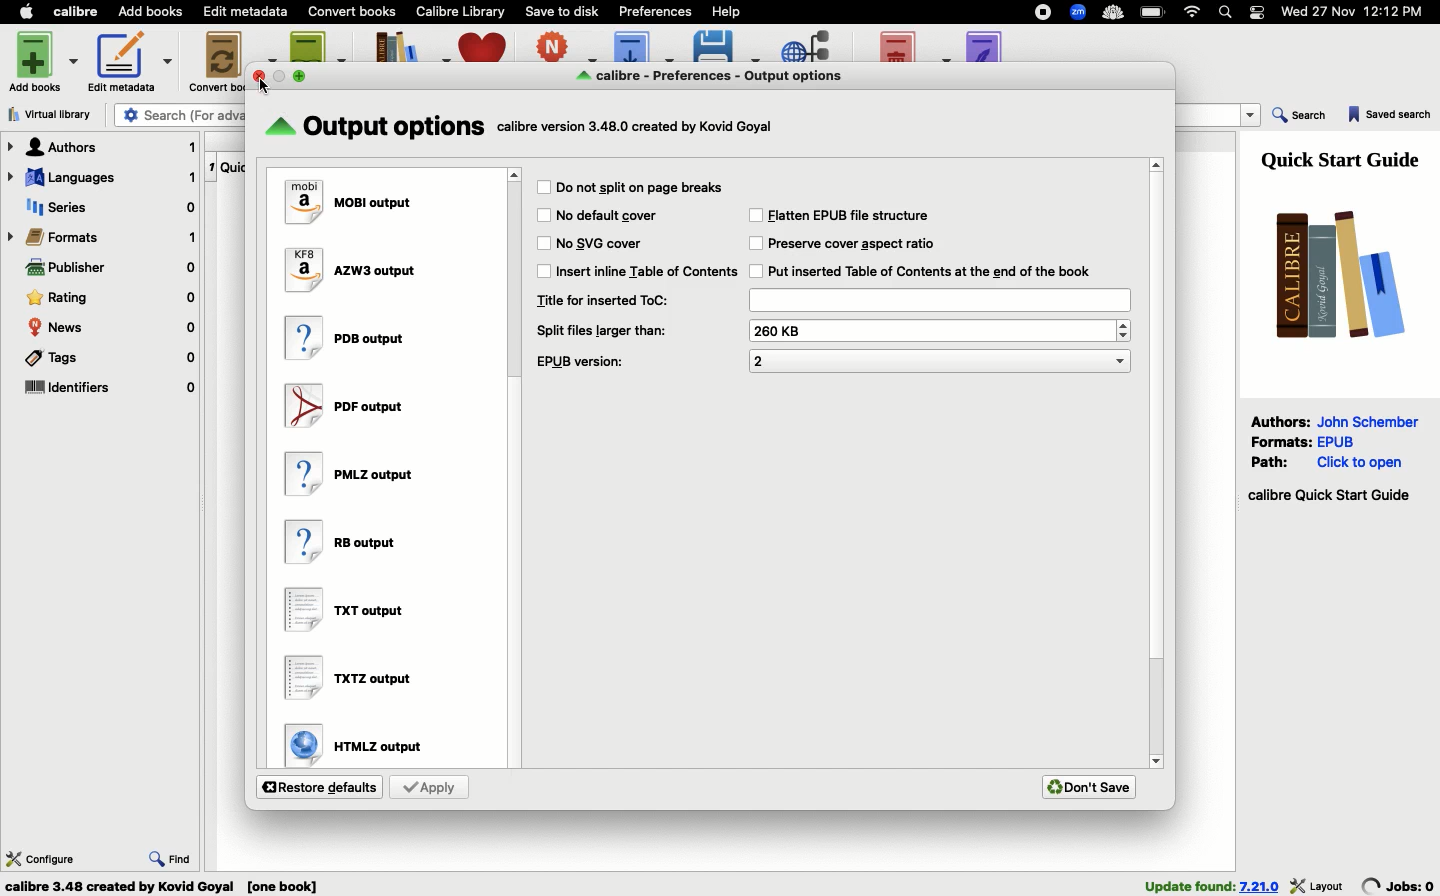 The width and height of the screenshot is (1440, 896). I want to click on Calibre, so click(79, 11).